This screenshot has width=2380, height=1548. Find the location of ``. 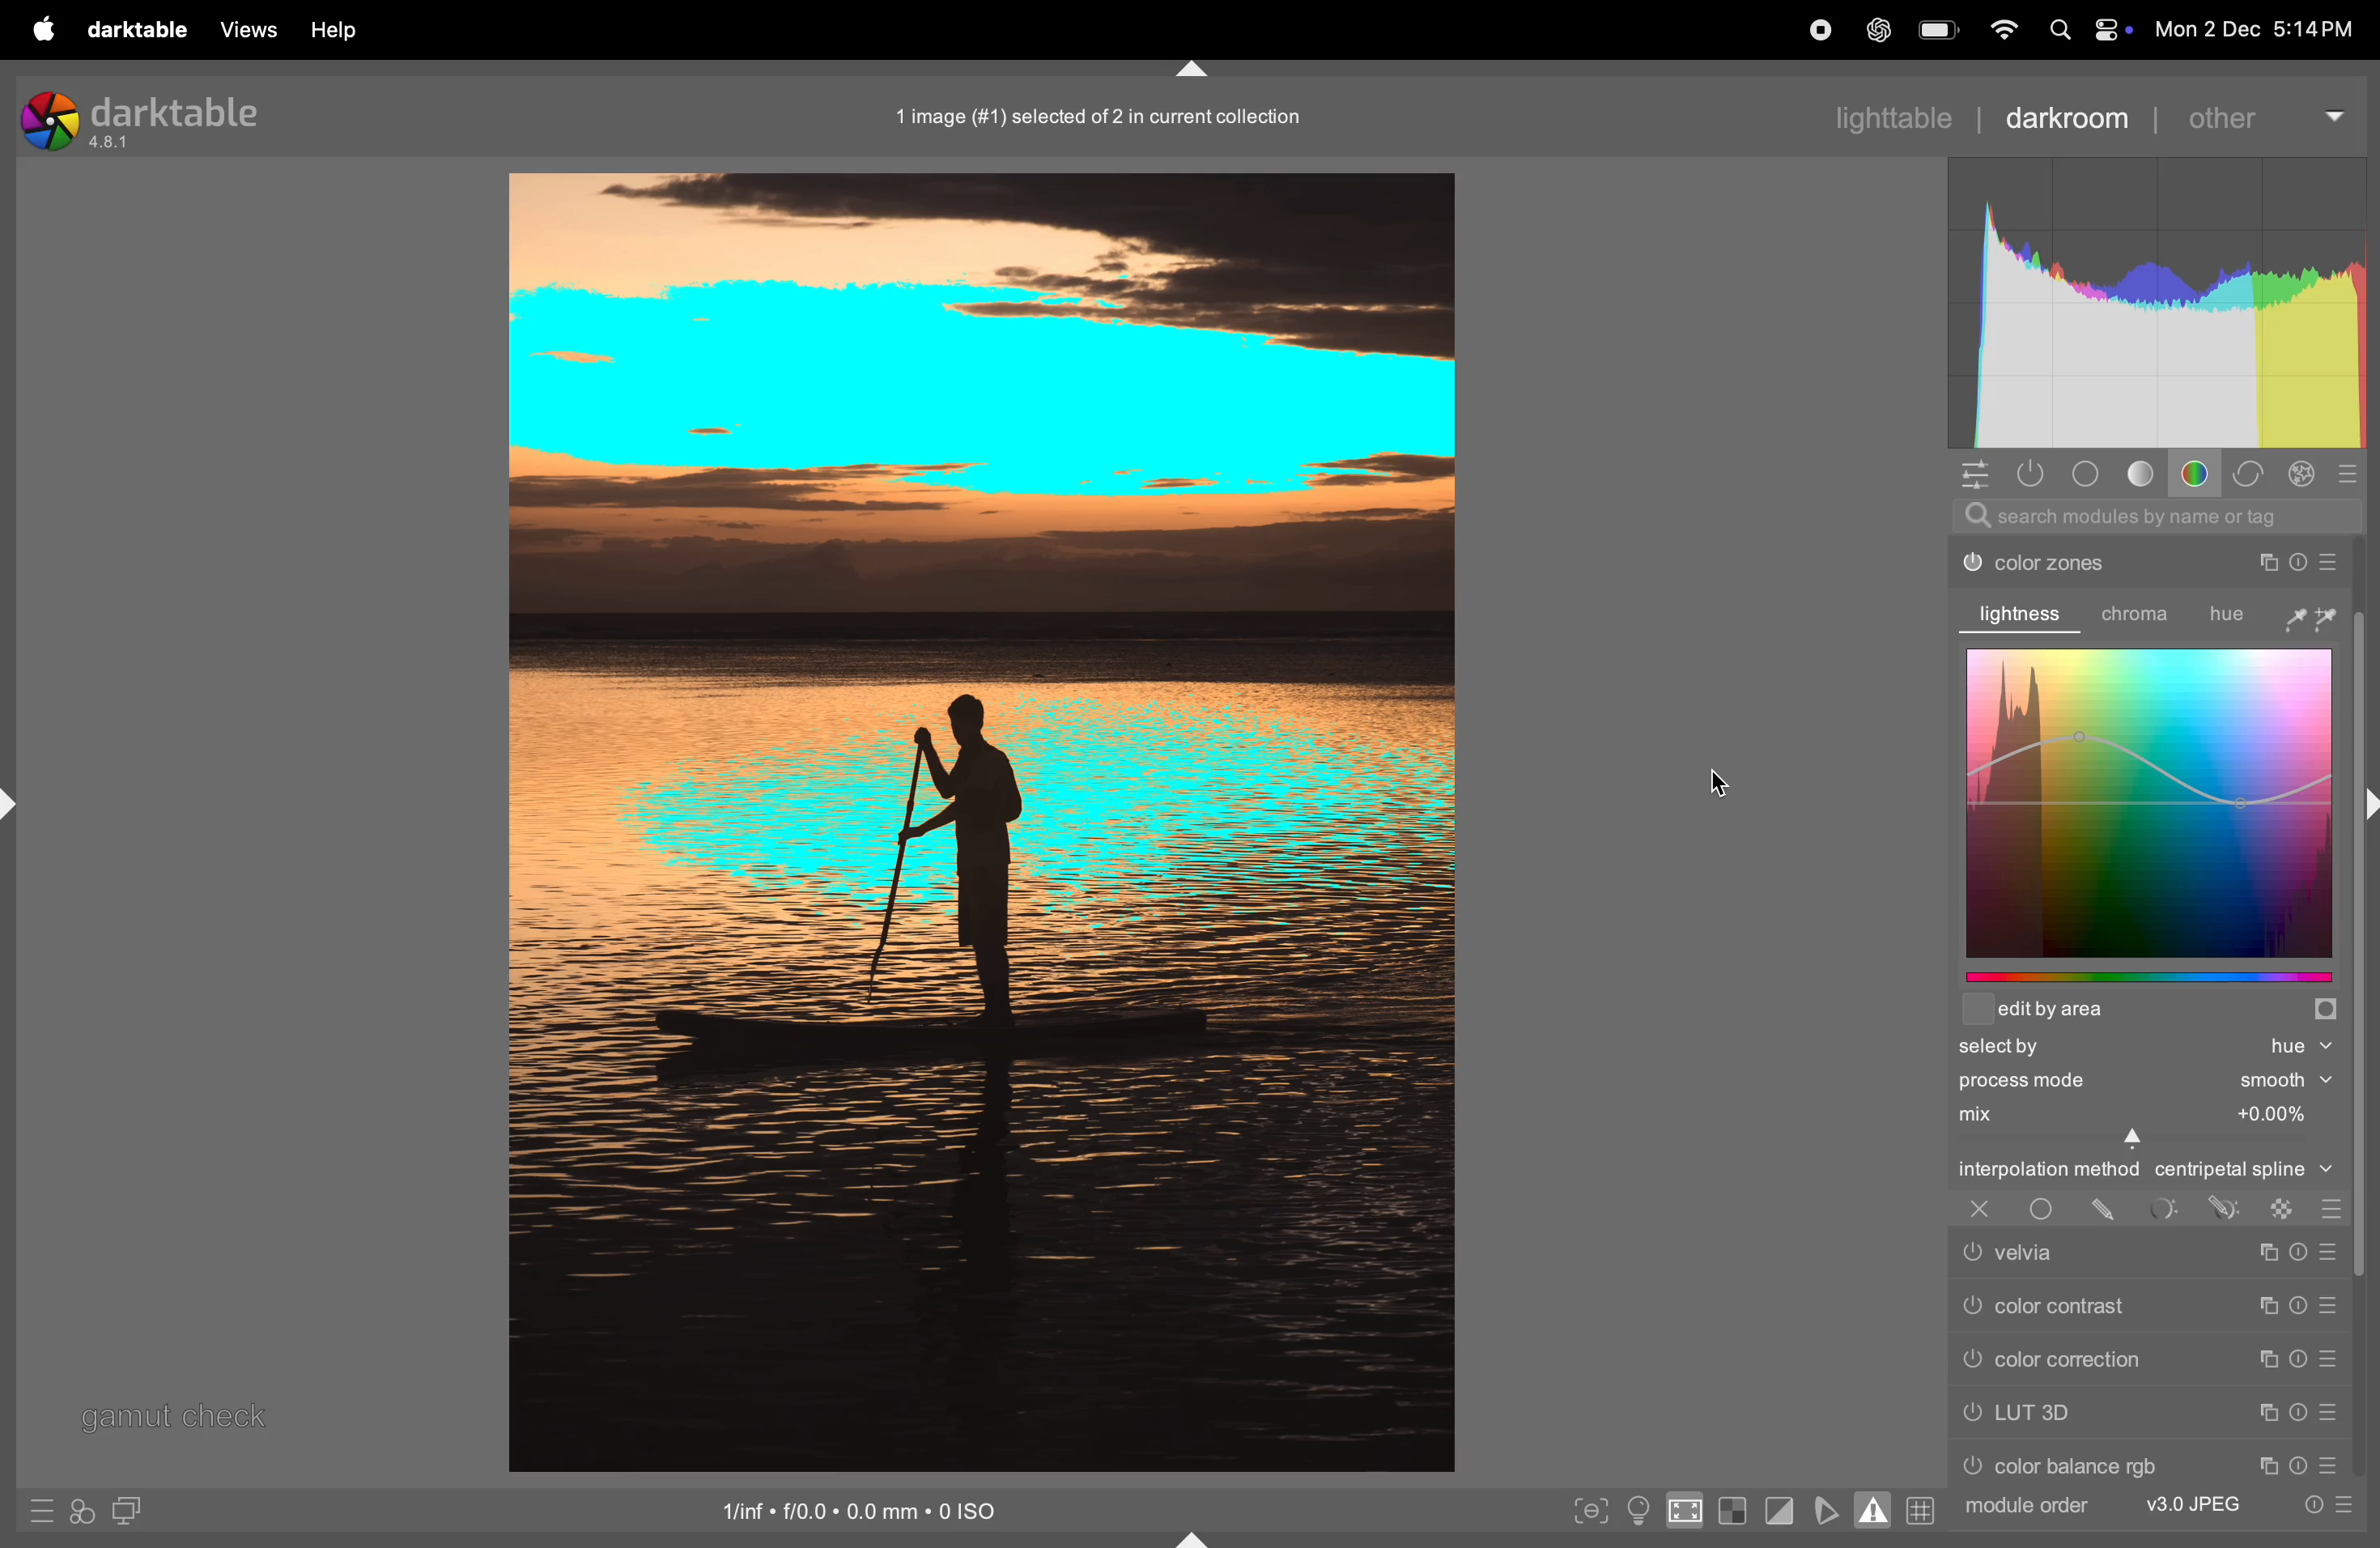

 is located at coordinates (2251, 474).